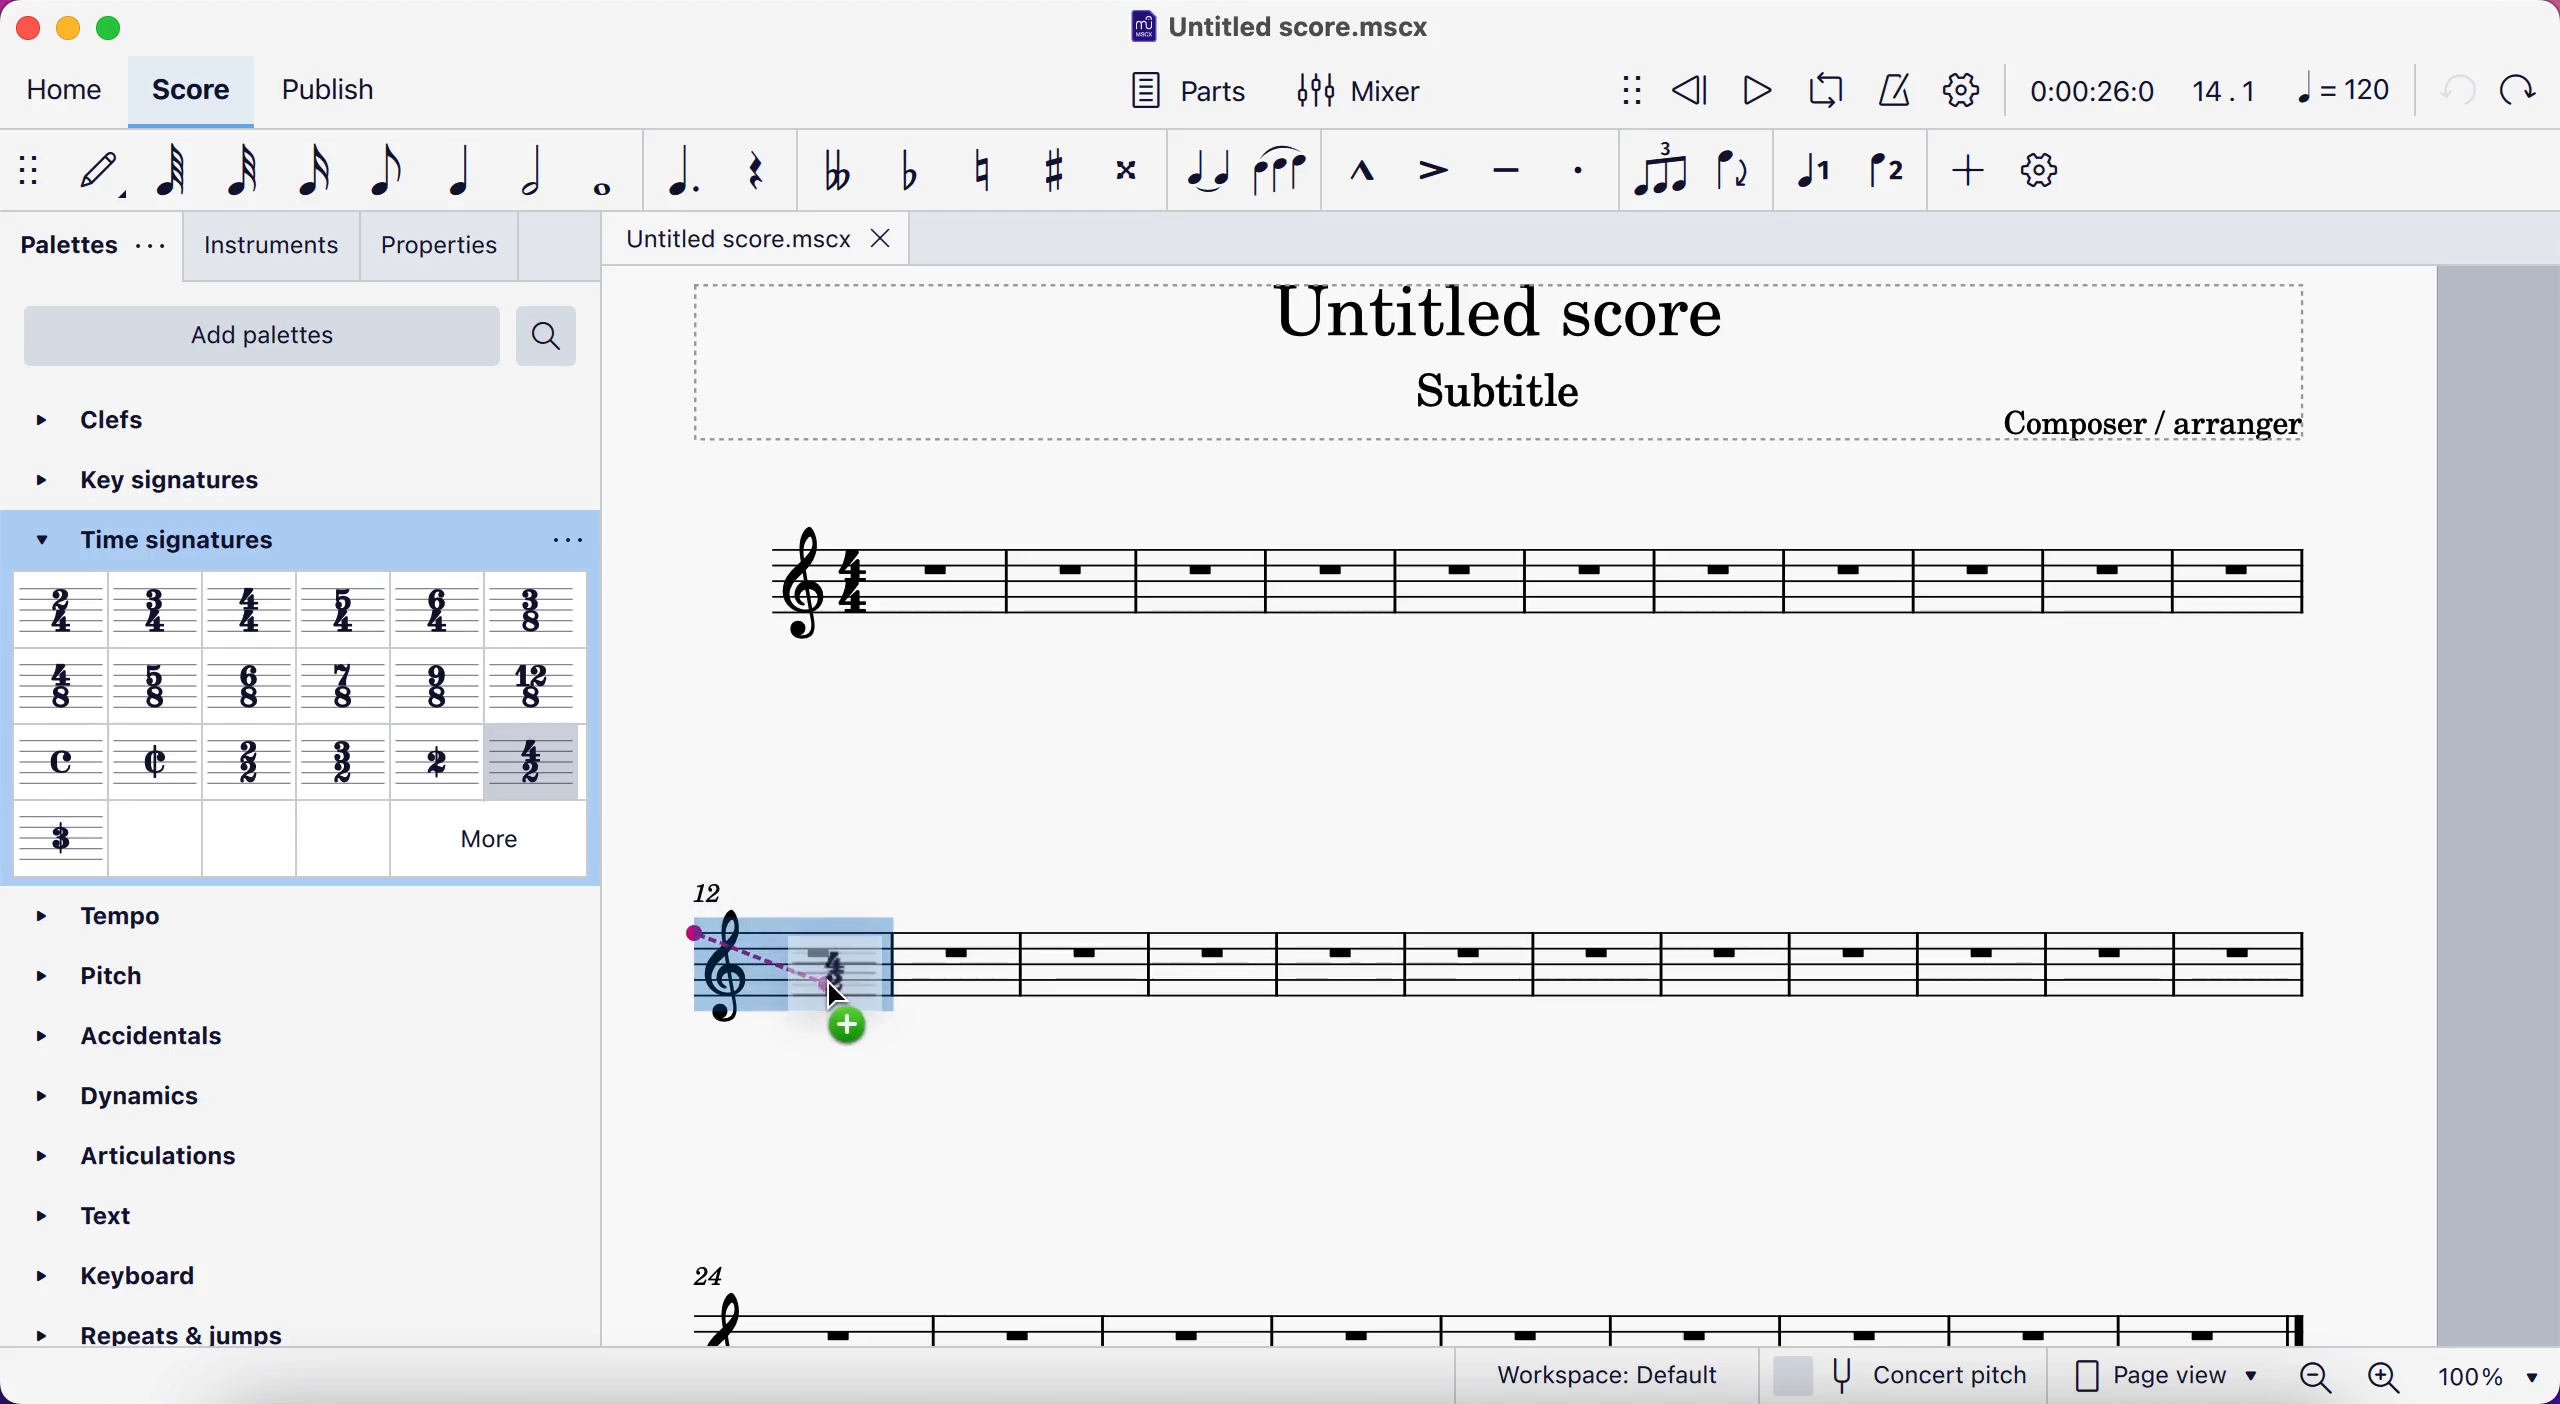  I want to click on time signature dragging, so click(779, 969).